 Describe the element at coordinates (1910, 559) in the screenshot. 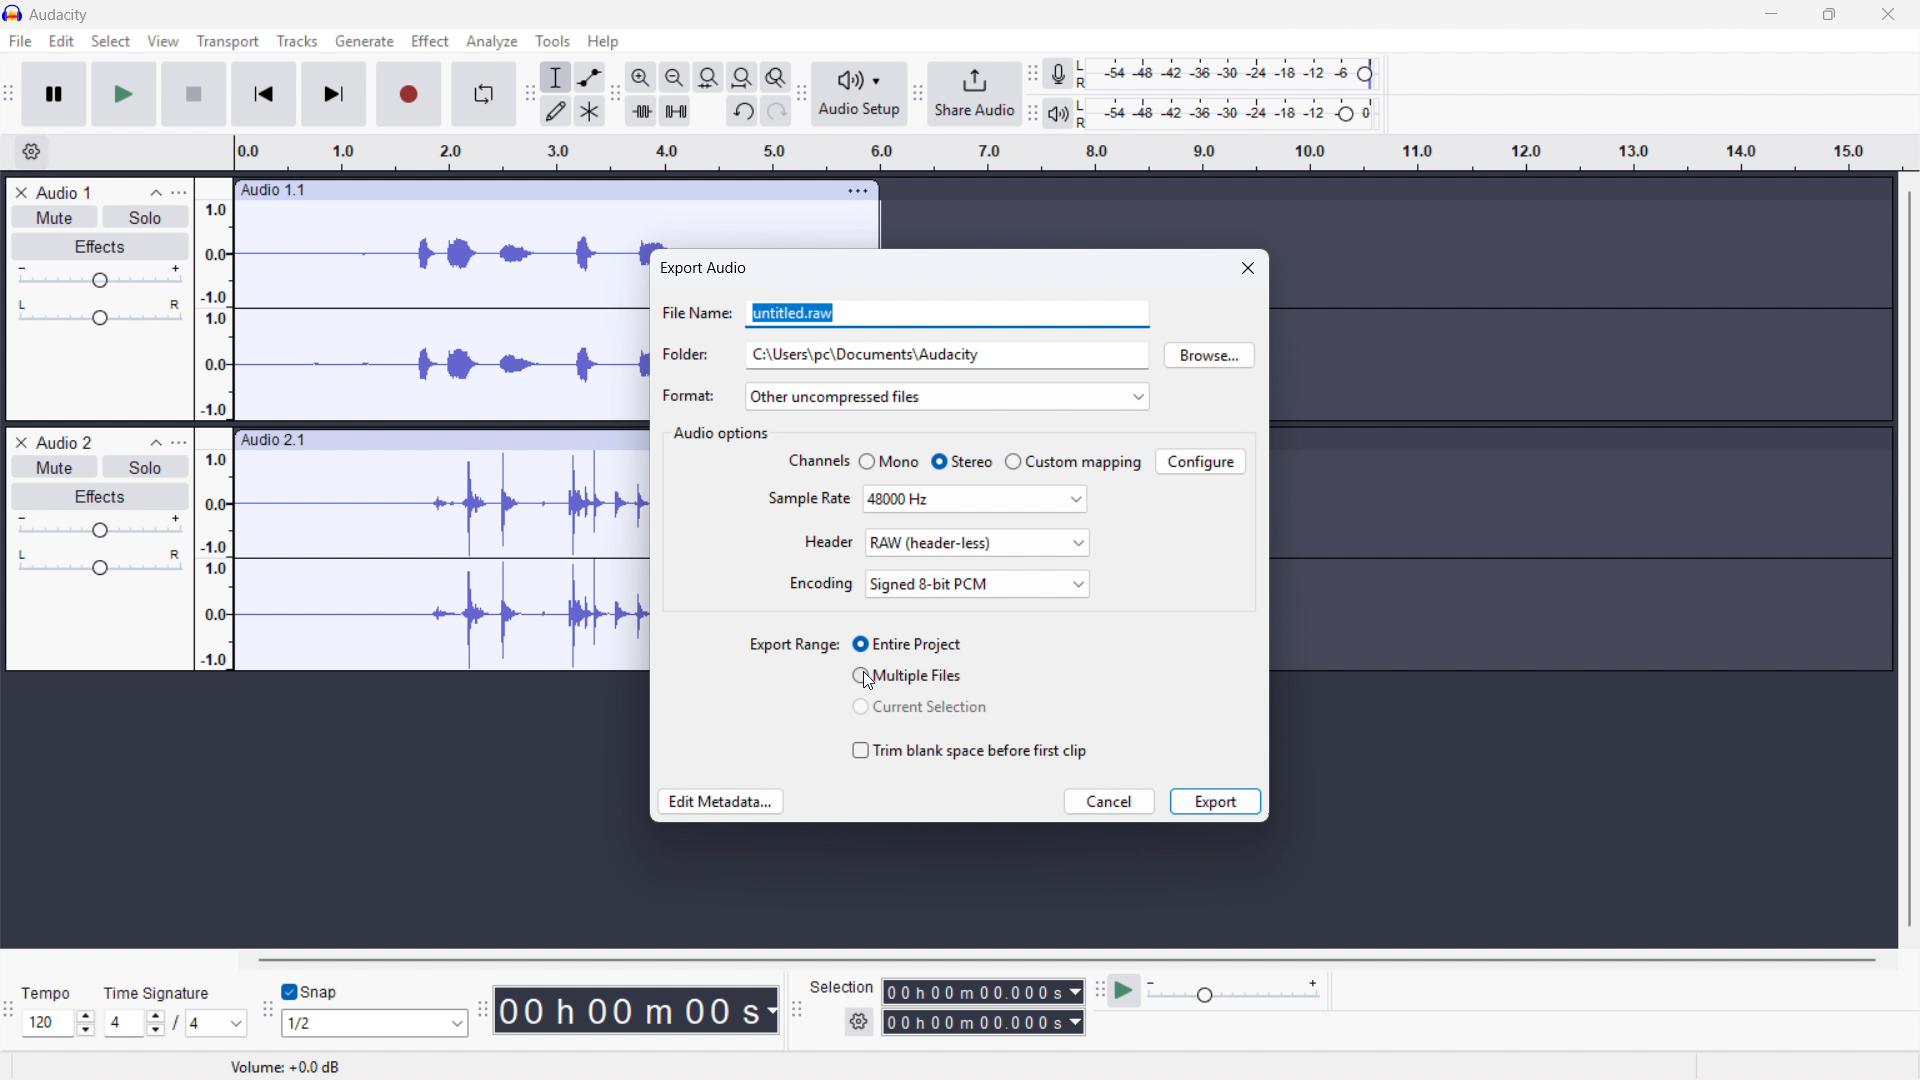

I see `Vertical scrollbar` at that location.